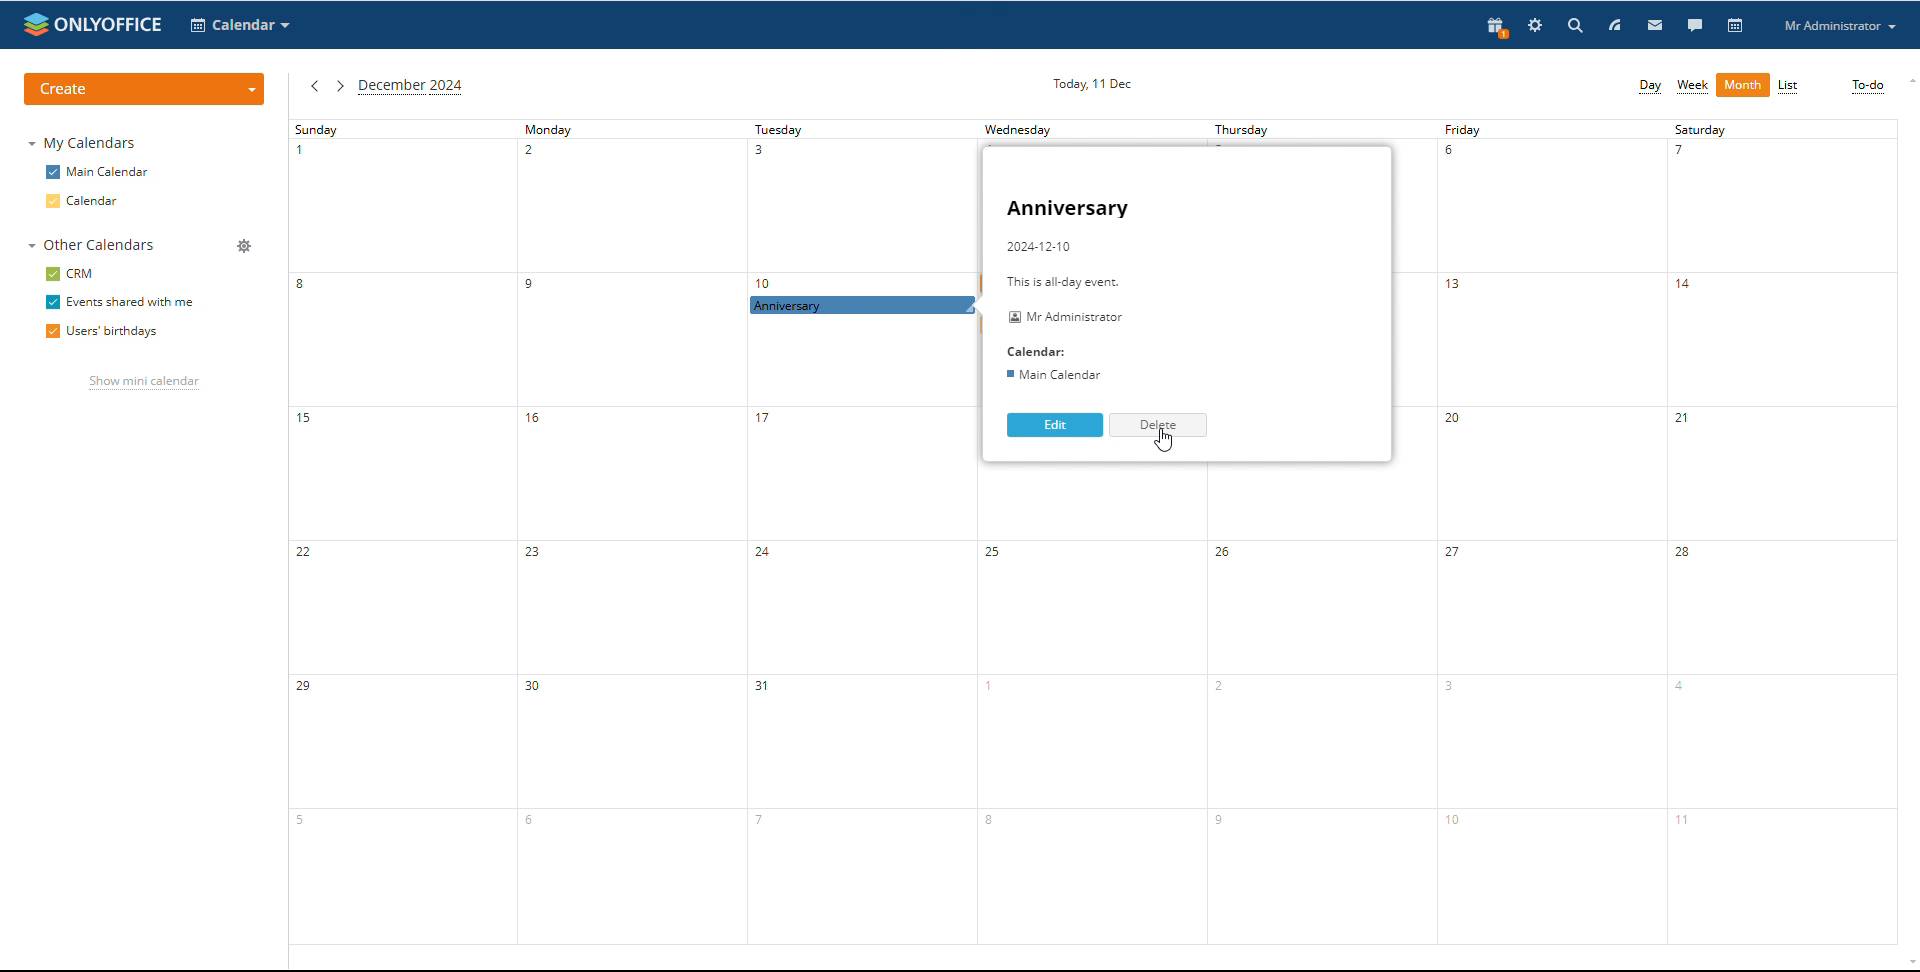 This screenshot has height=972, width=1920. Describe the element at coordinates (123, 302) in the screenshot. I see `events shared with me` at that location.